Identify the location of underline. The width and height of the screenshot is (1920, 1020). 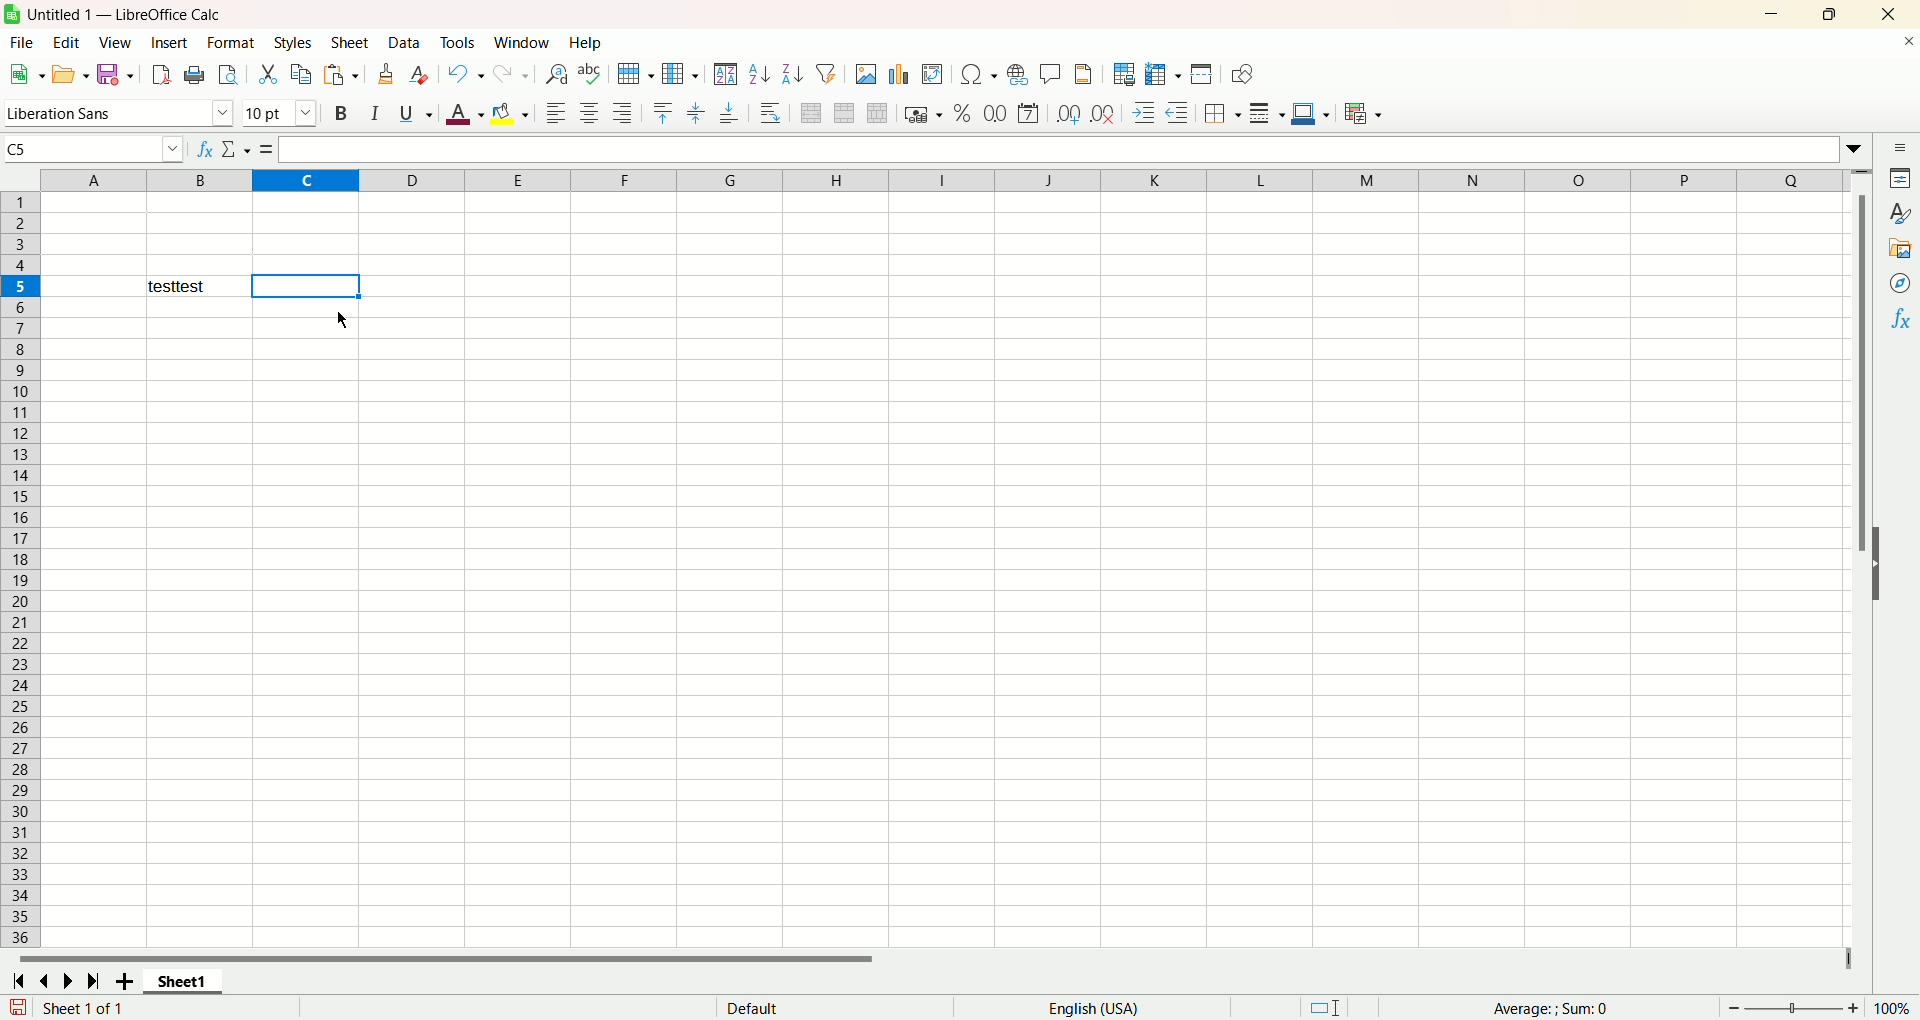
(413, 113).